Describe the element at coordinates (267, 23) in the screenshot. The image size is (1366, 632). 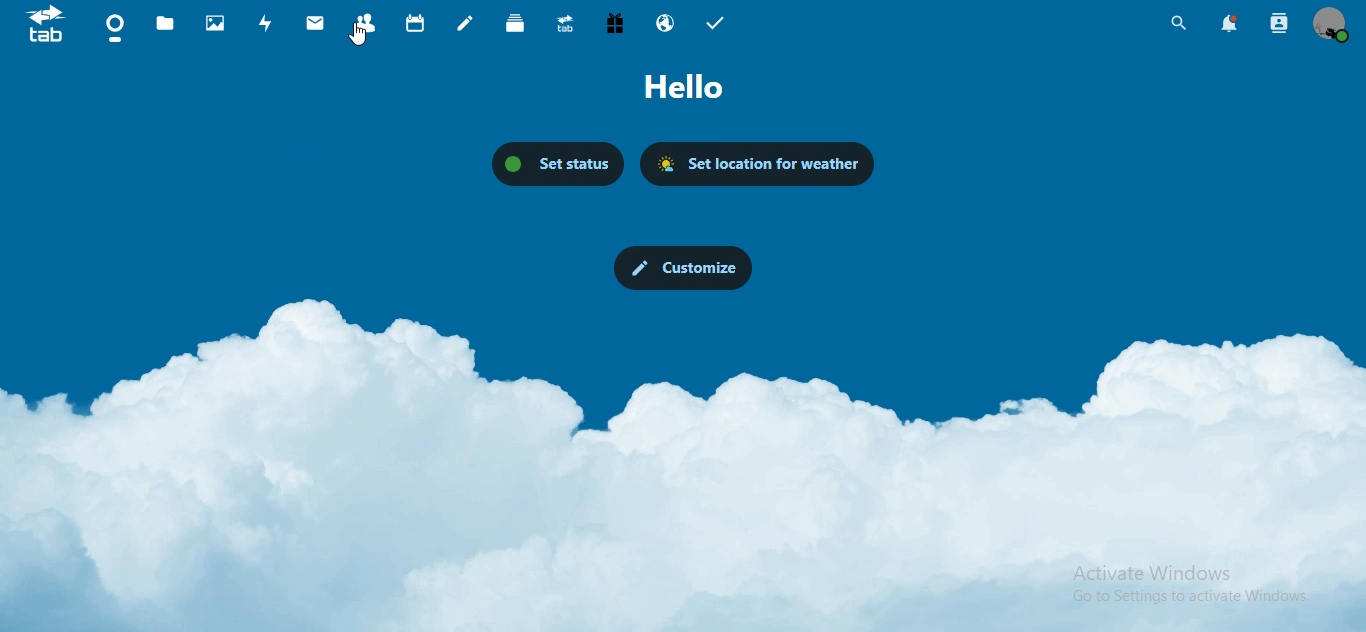
I see `activity` at that location.